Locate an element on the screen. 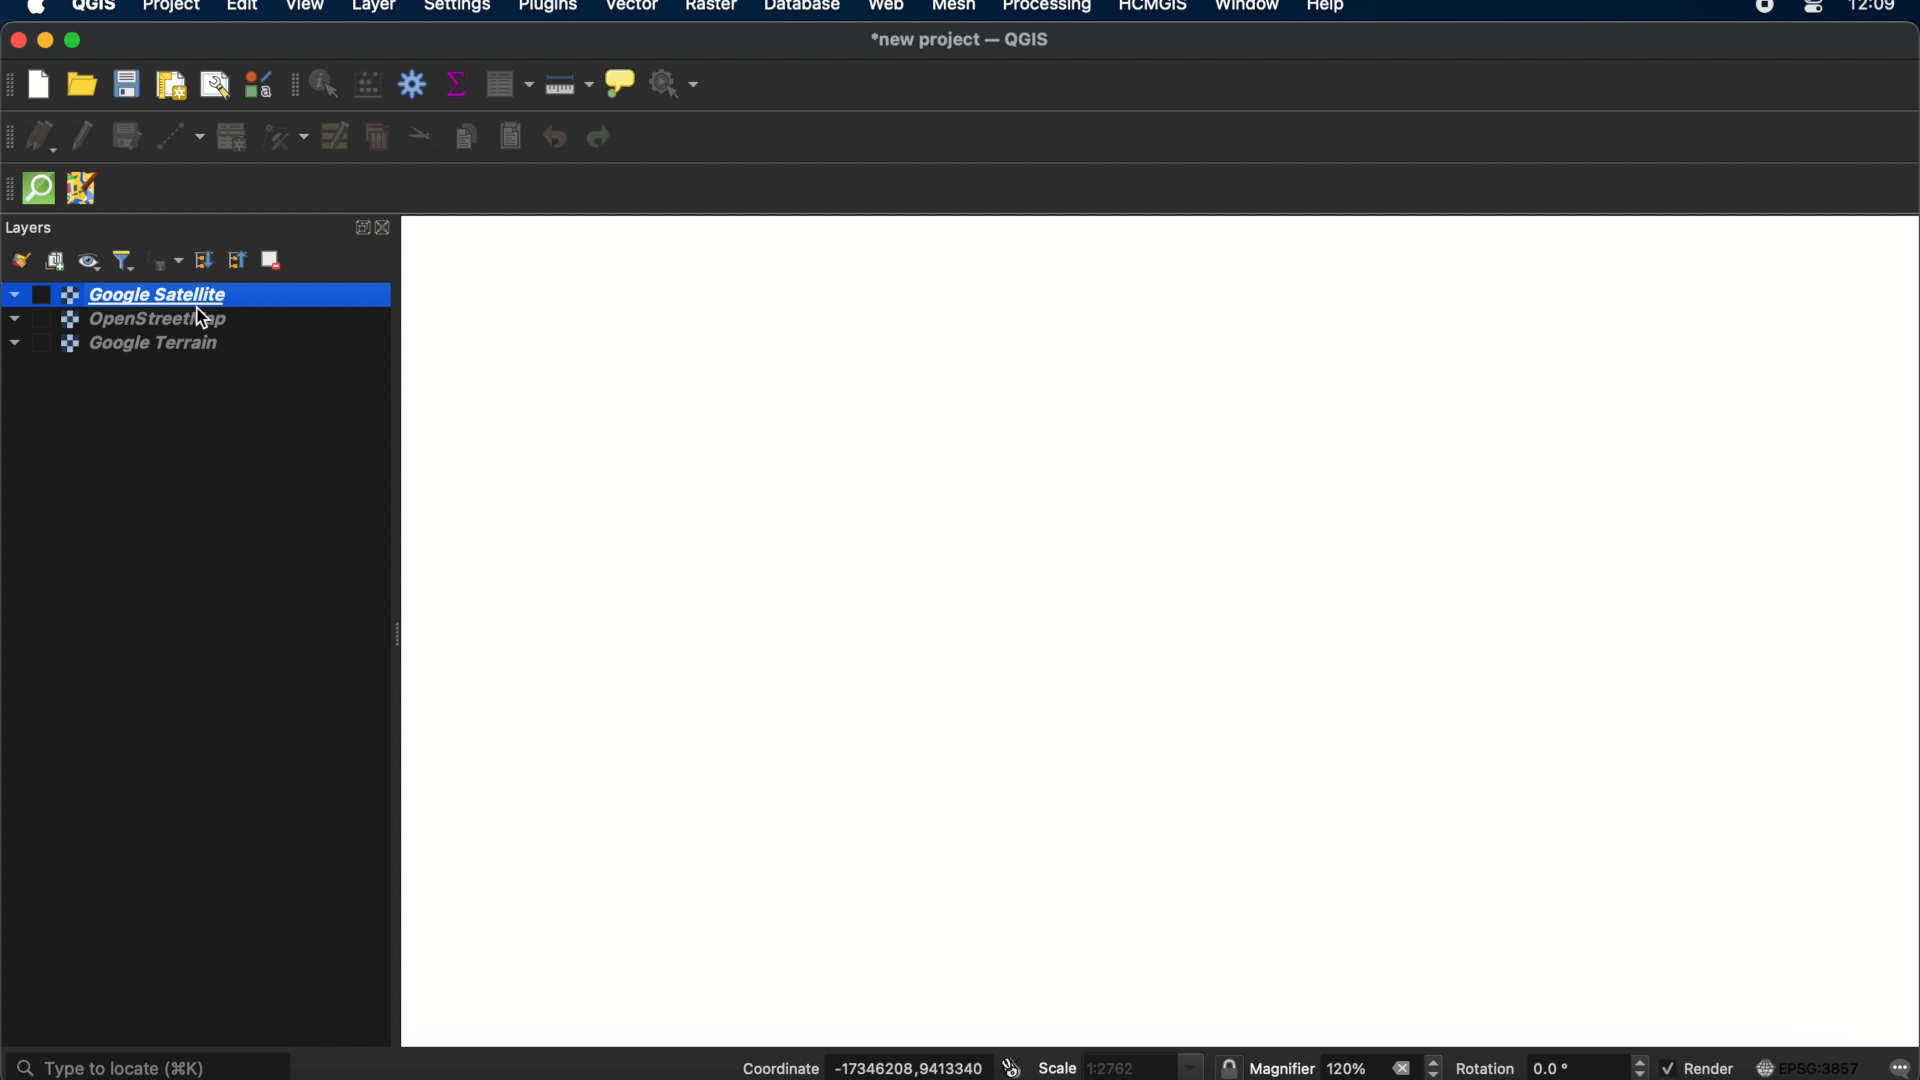 Image resolution: width=1920 pixels, height=1080 pixels. open field calculator is located at coordinates (370, 86).